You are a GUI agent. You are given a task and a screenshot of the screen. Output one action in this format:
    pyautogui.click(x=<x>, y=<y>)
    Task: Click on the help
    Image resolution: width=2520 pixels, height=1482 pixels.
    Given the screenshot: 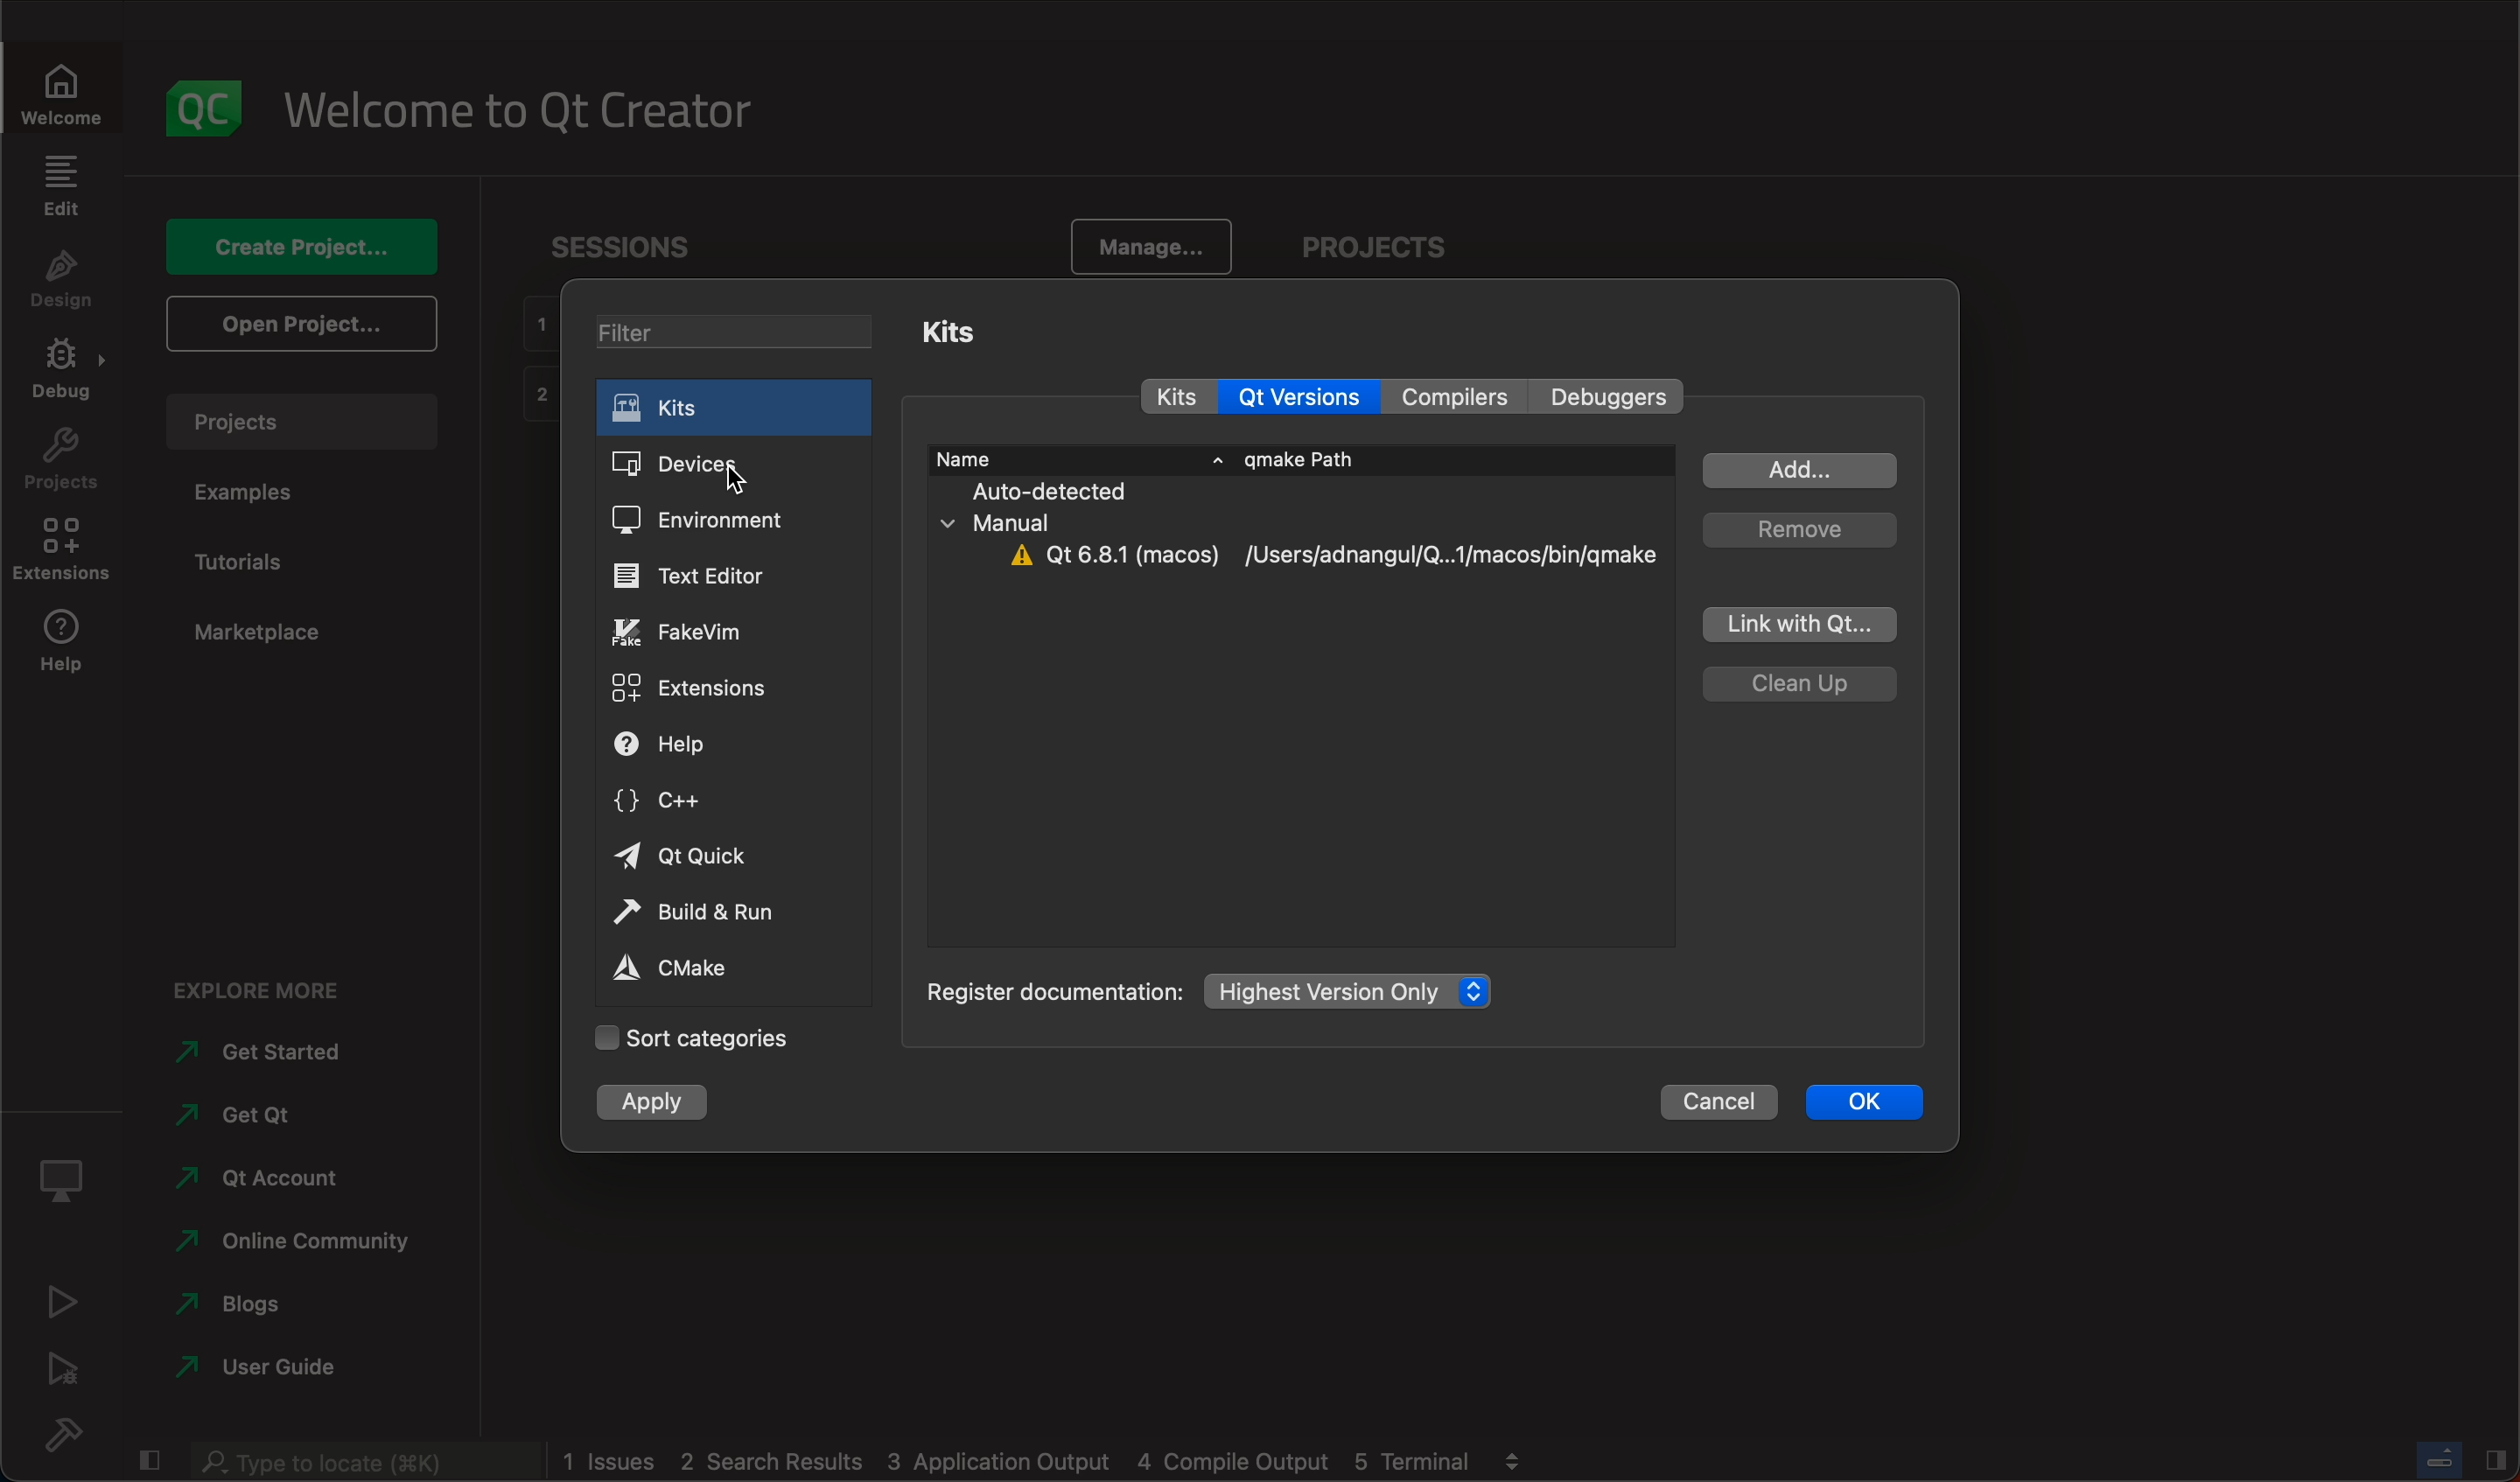 What is the action you would take?
    pyautogui.click(x=716, y=744)
    